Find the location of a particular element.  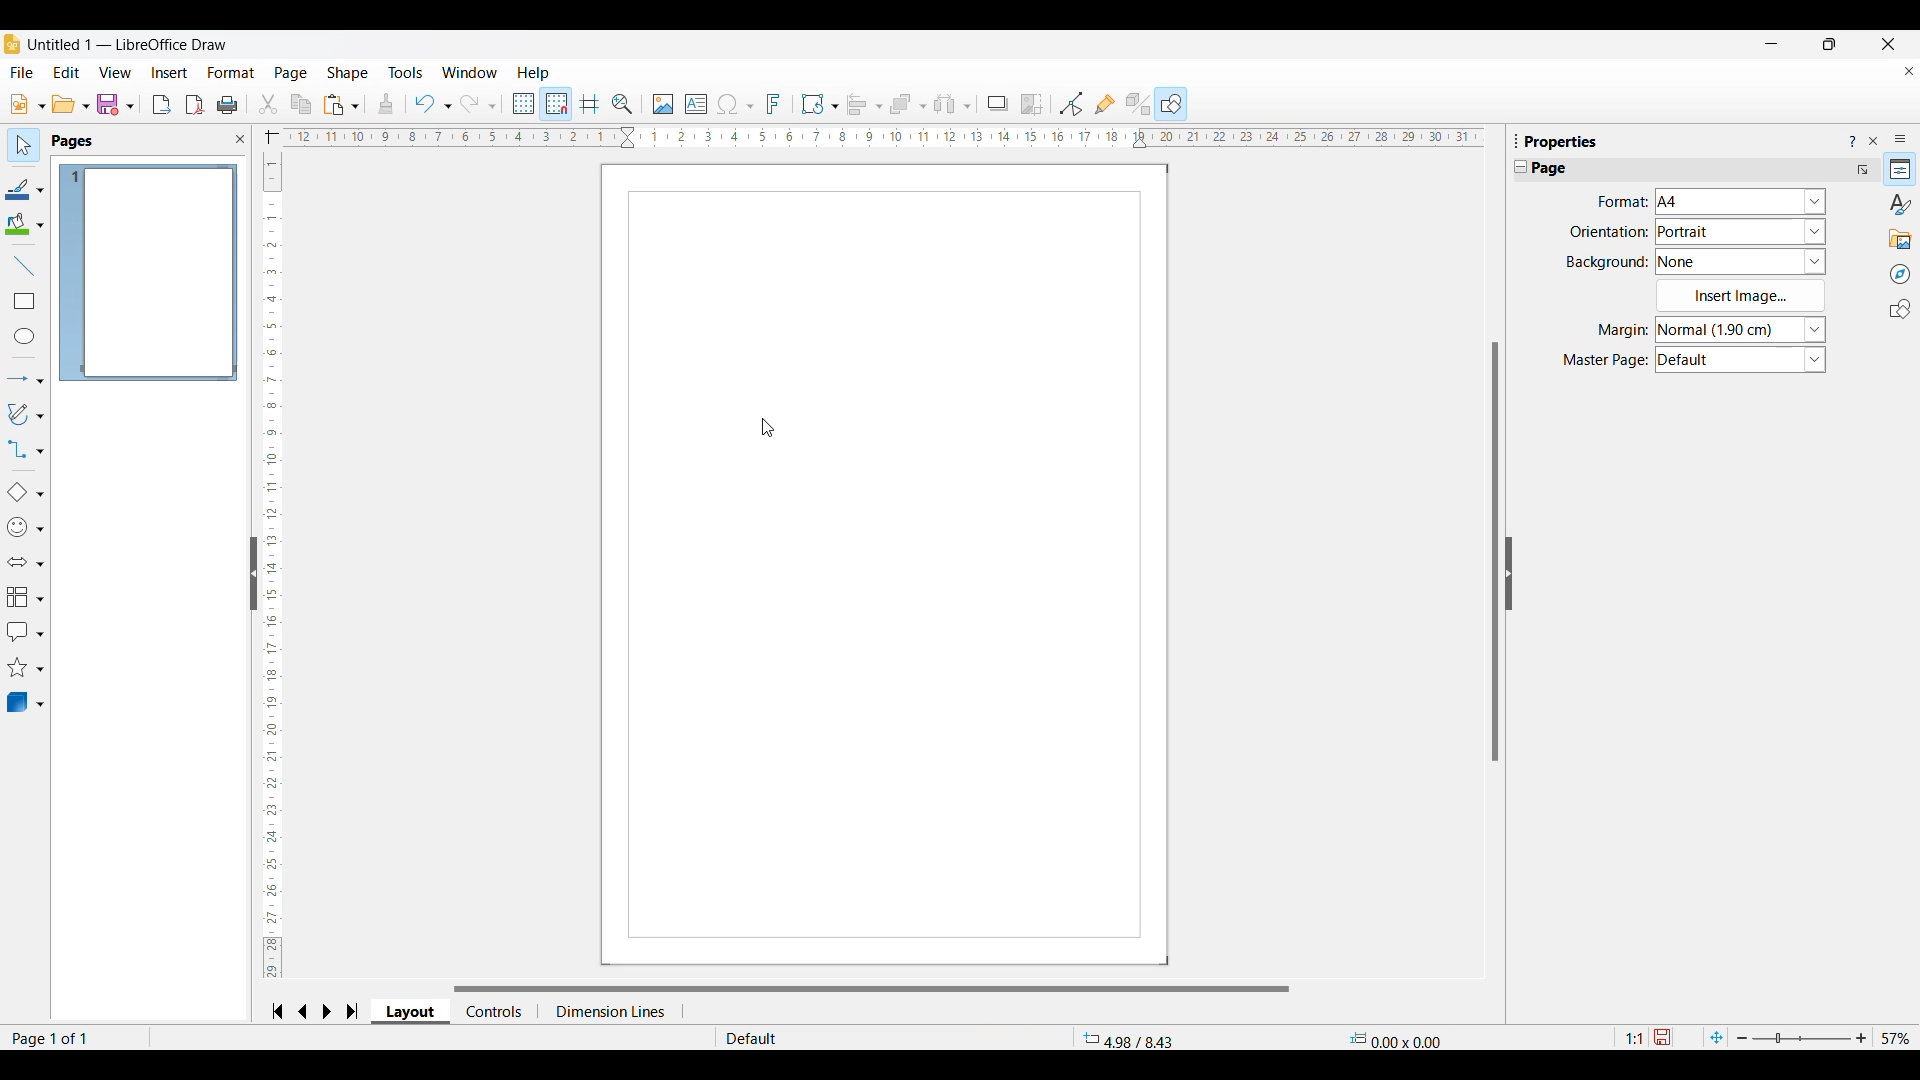

Insert text box is located at coordinates (696, 104).